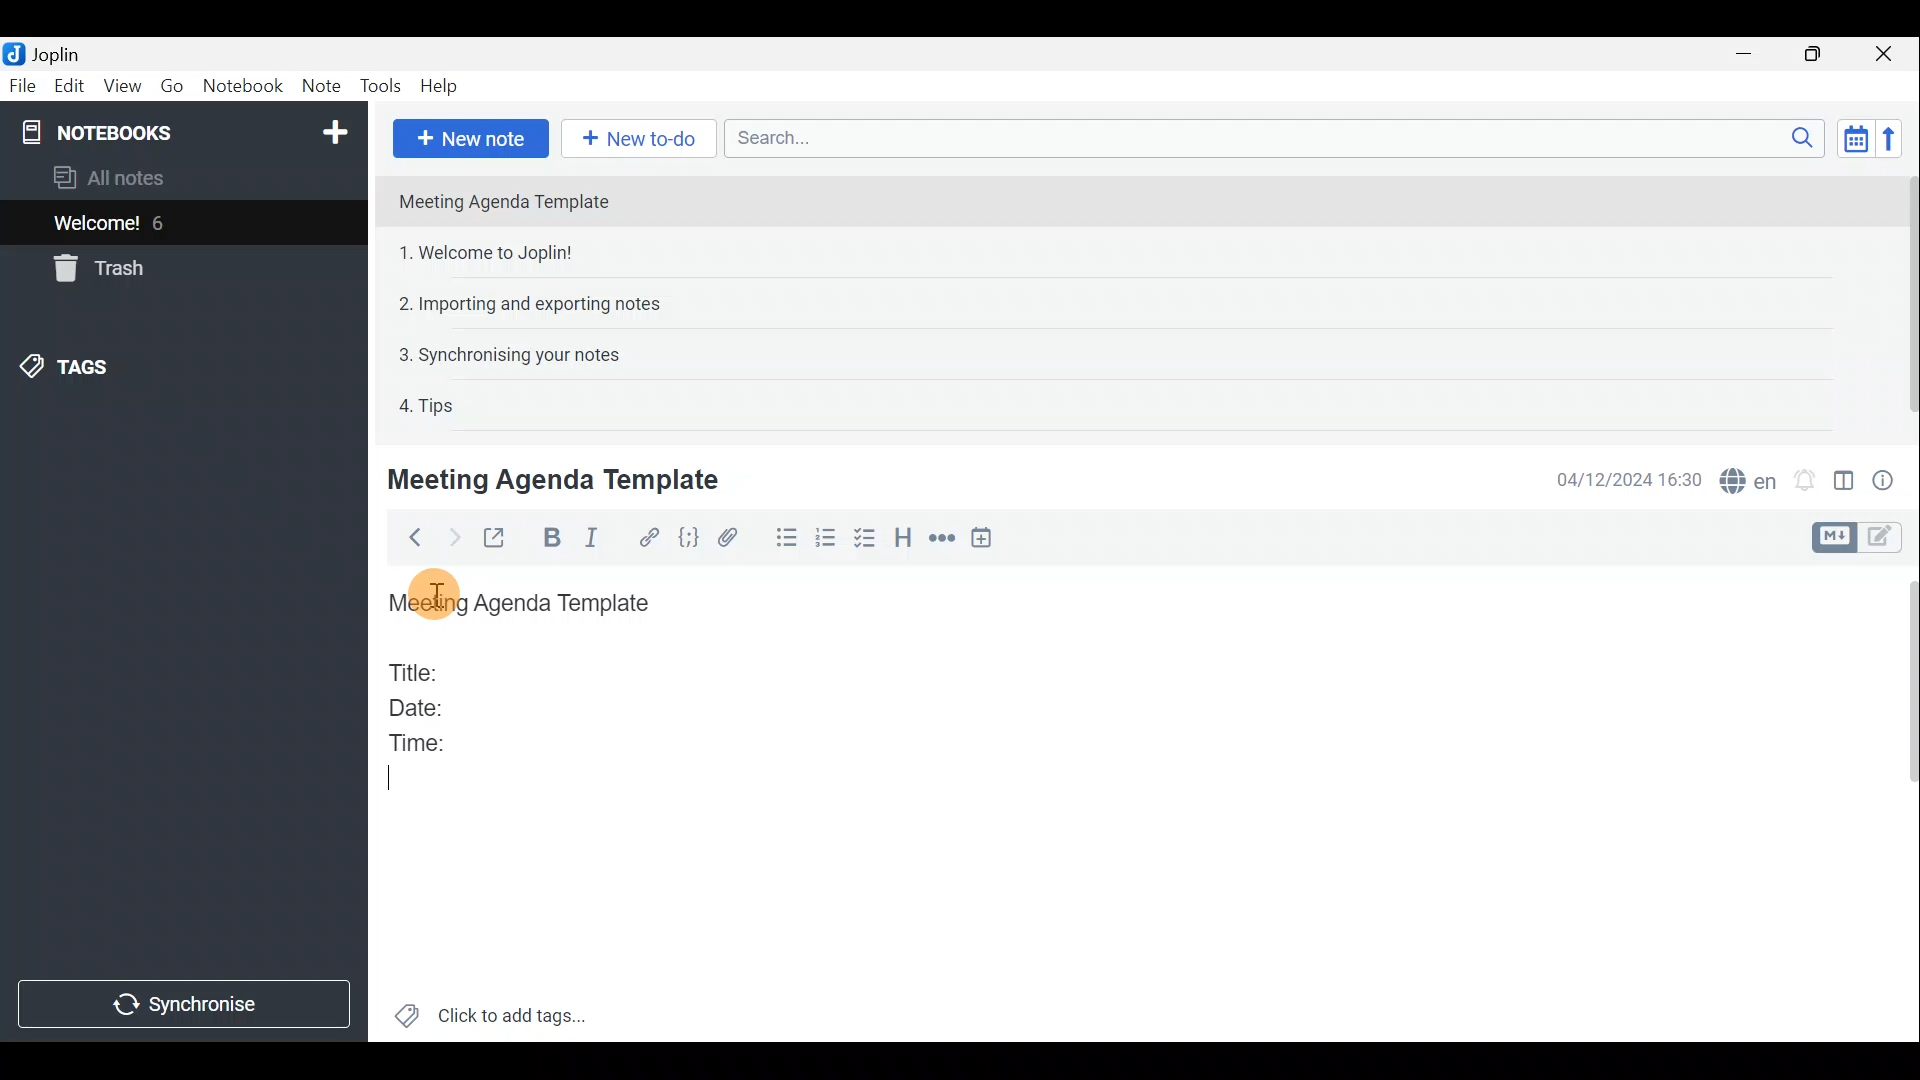  What do you see at coordinates (986, 541) in the screenshot?
I see `Insert time` at bounding box center [986, 541].